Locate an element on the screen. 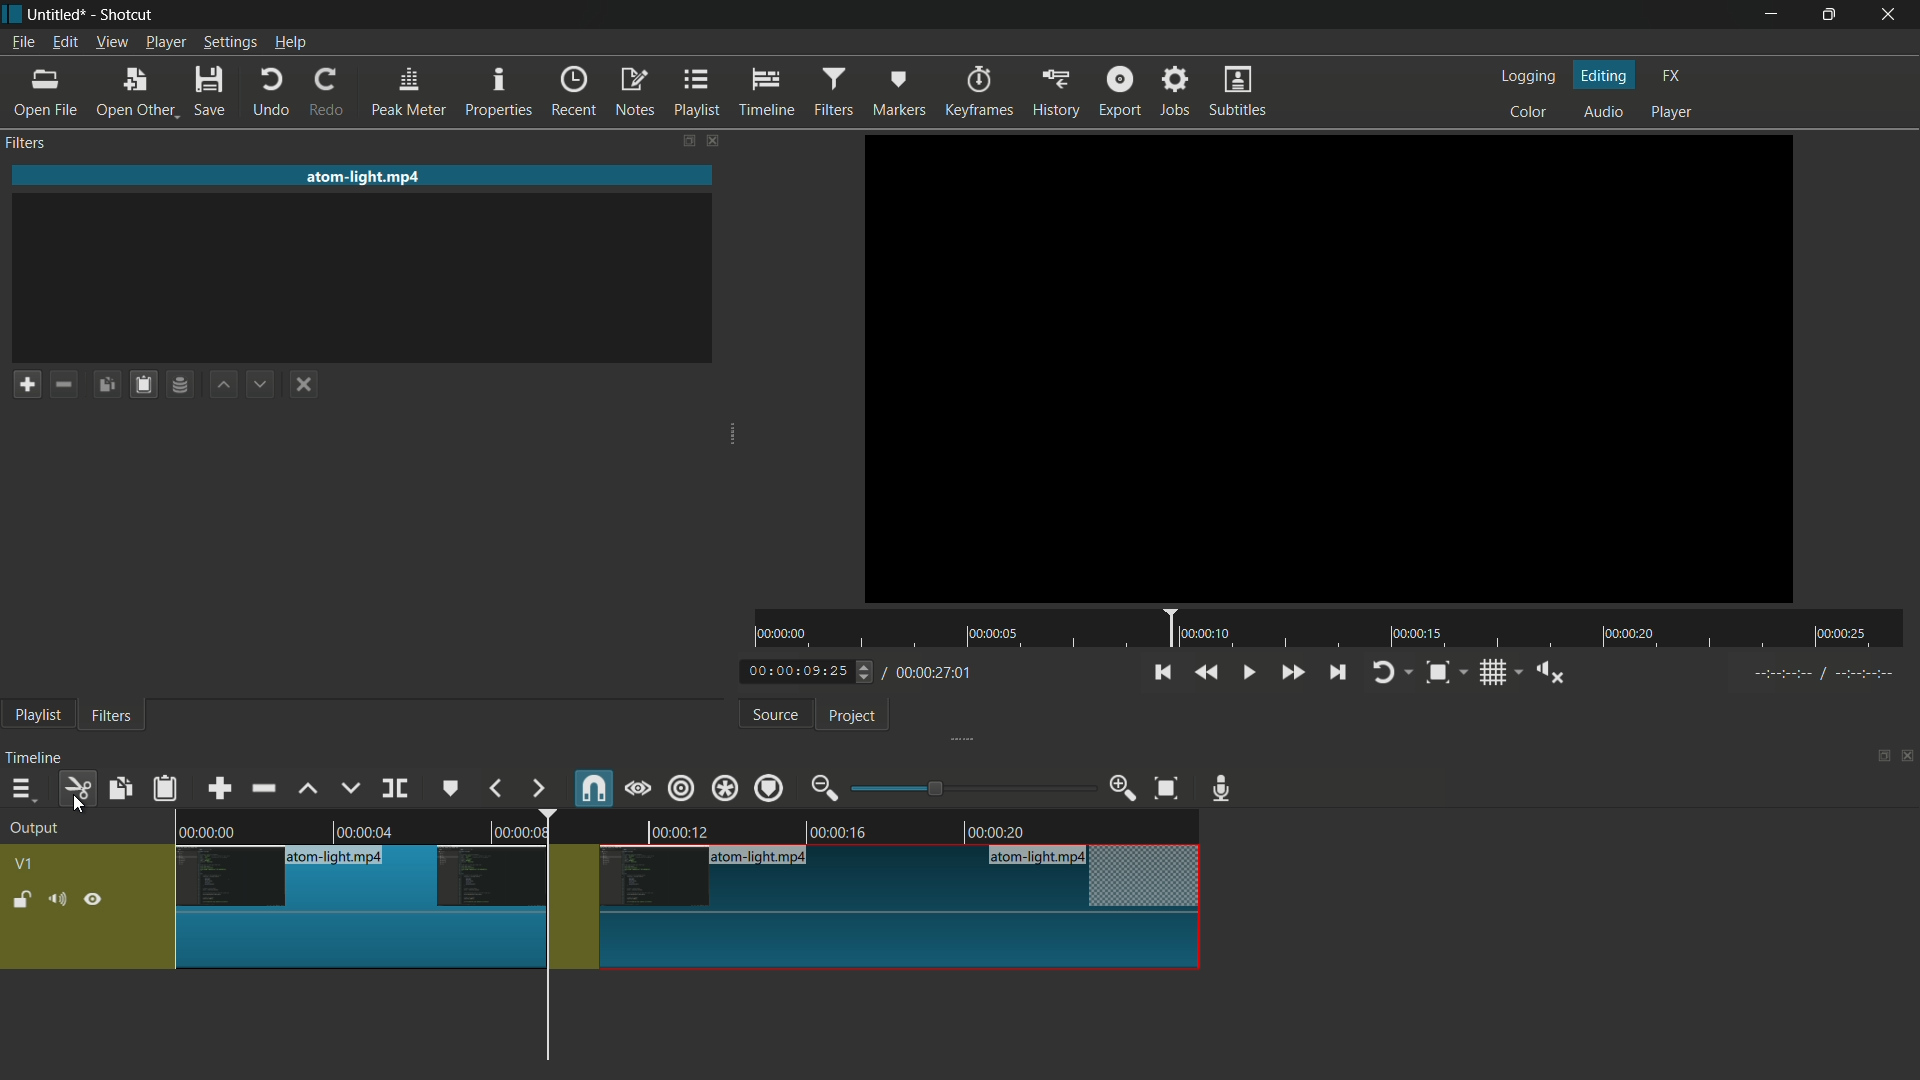 This screenshot has height=1080, width=1920. change layout is located at coordinates (680, 140).